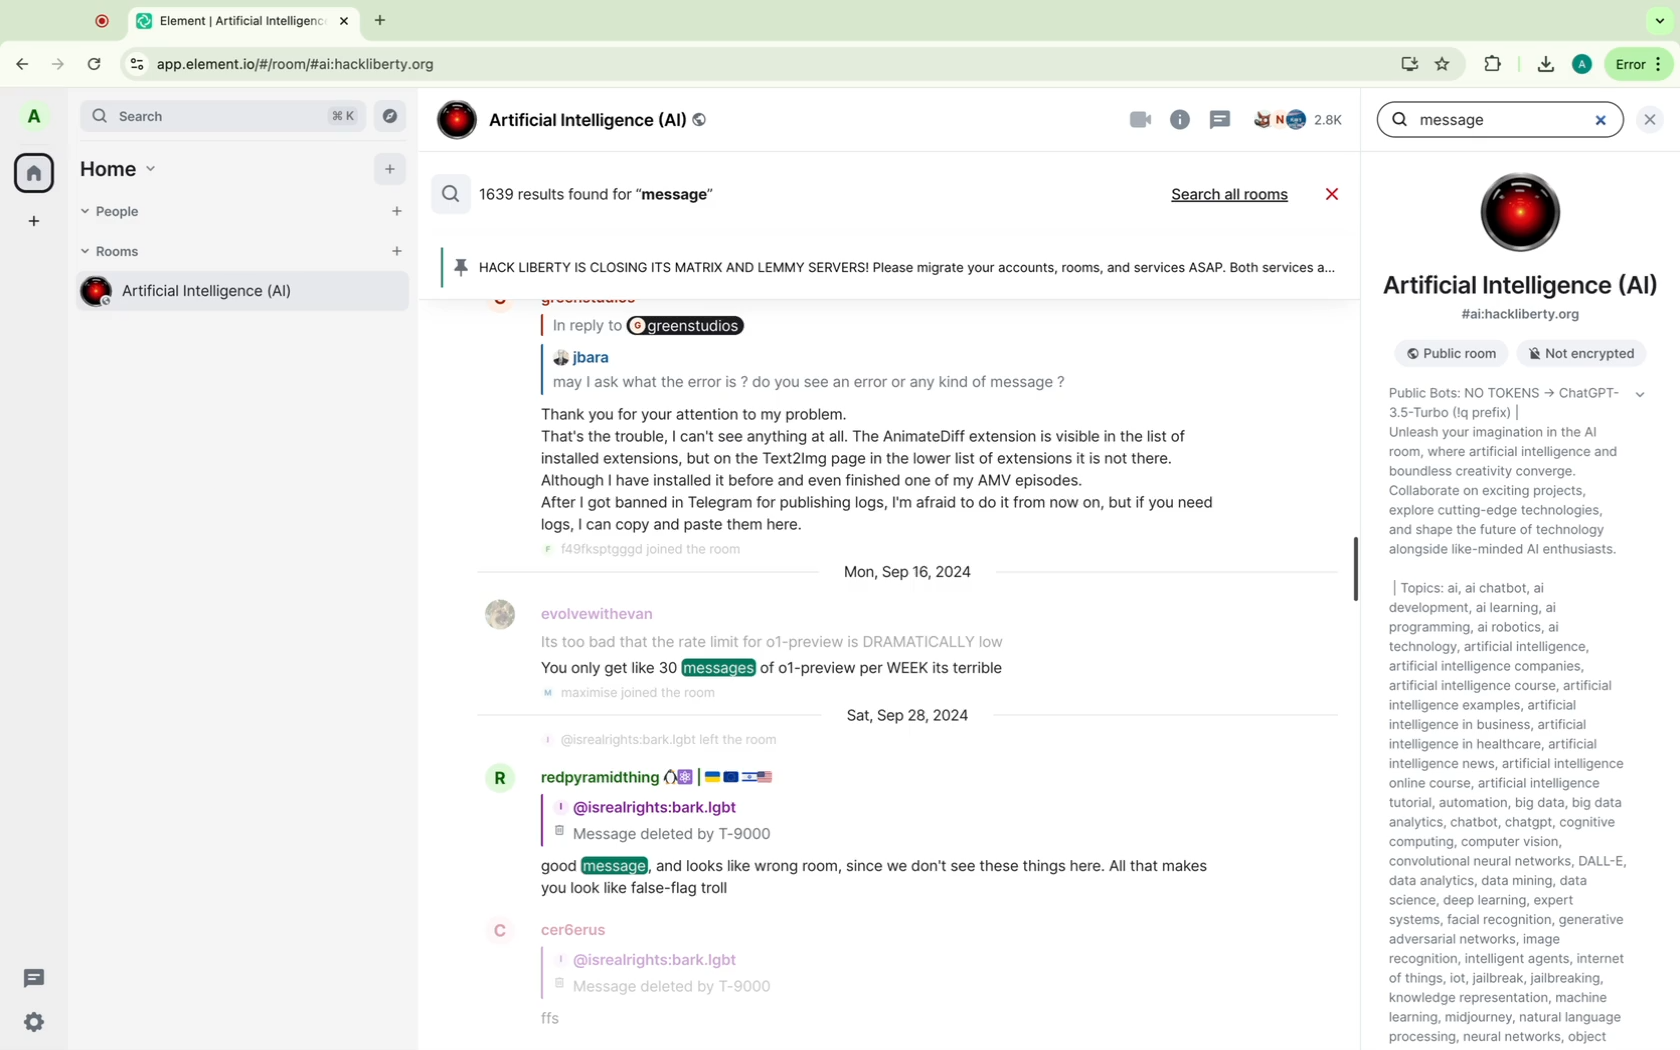 The height and width of the screenshot is (1050, 1680). I want to click on message, so click(880, 879).